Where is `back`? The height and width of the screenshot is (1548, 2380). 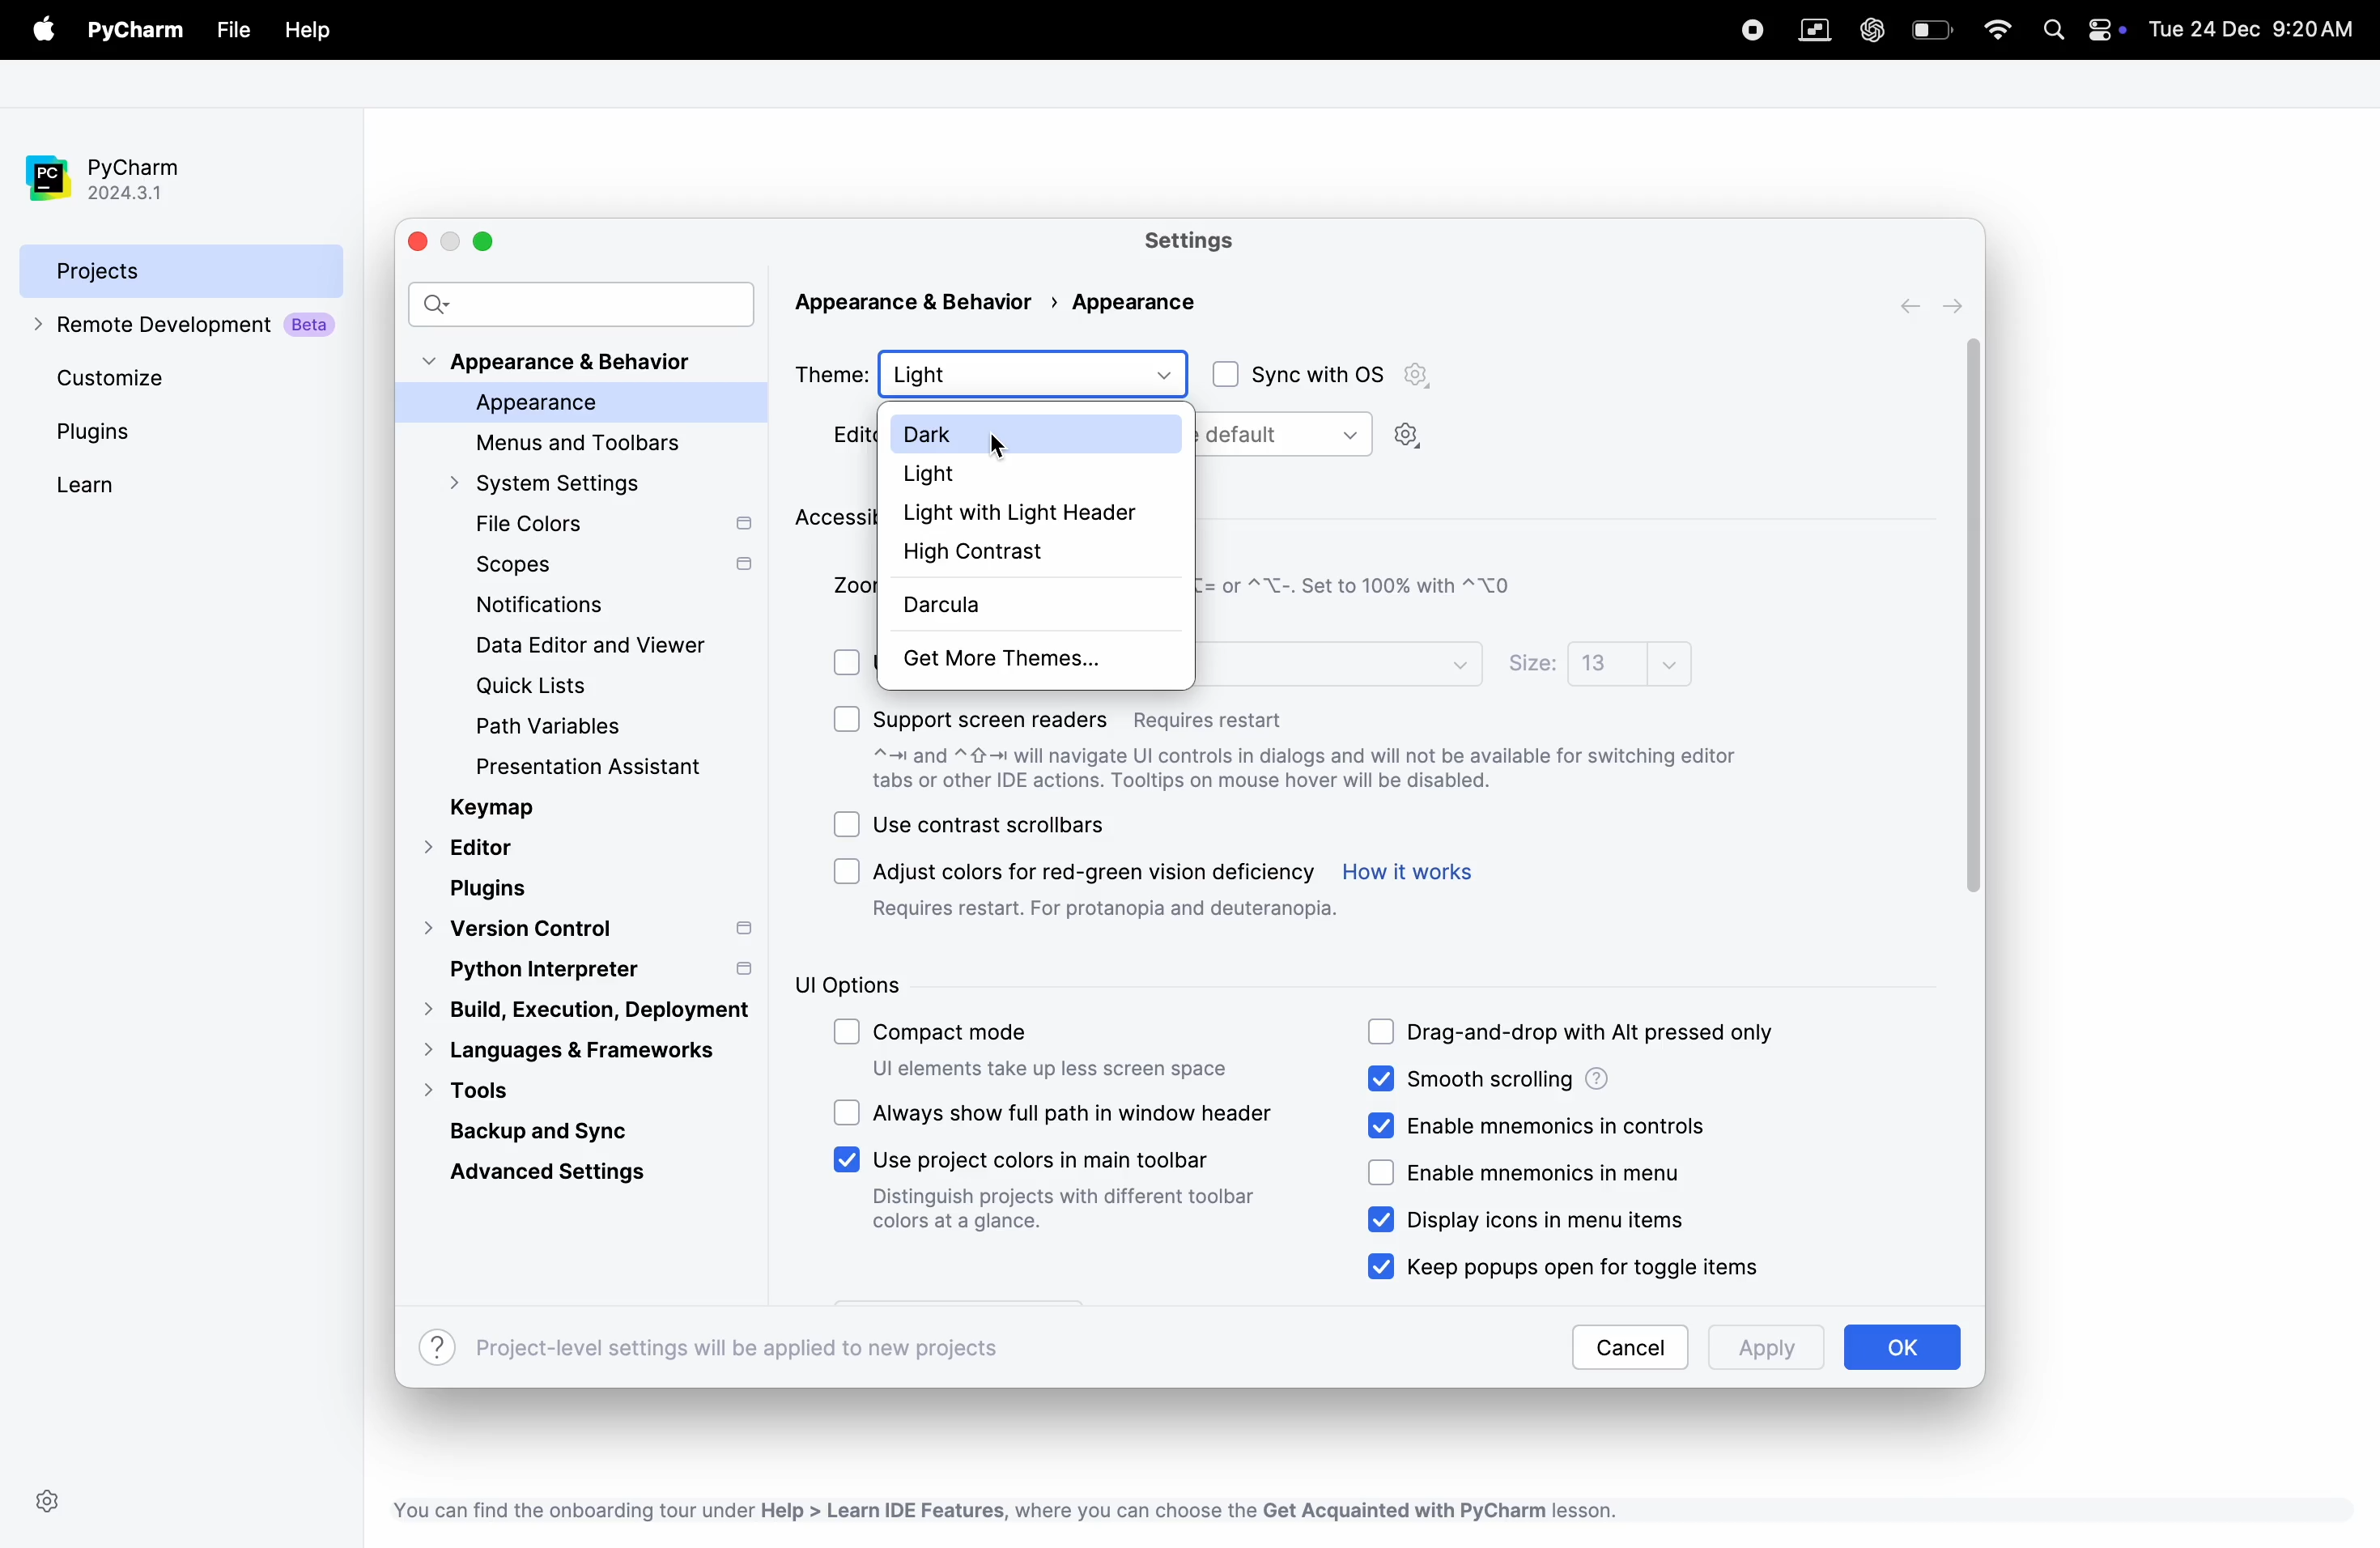
back is located at coordinates (1915, 306).